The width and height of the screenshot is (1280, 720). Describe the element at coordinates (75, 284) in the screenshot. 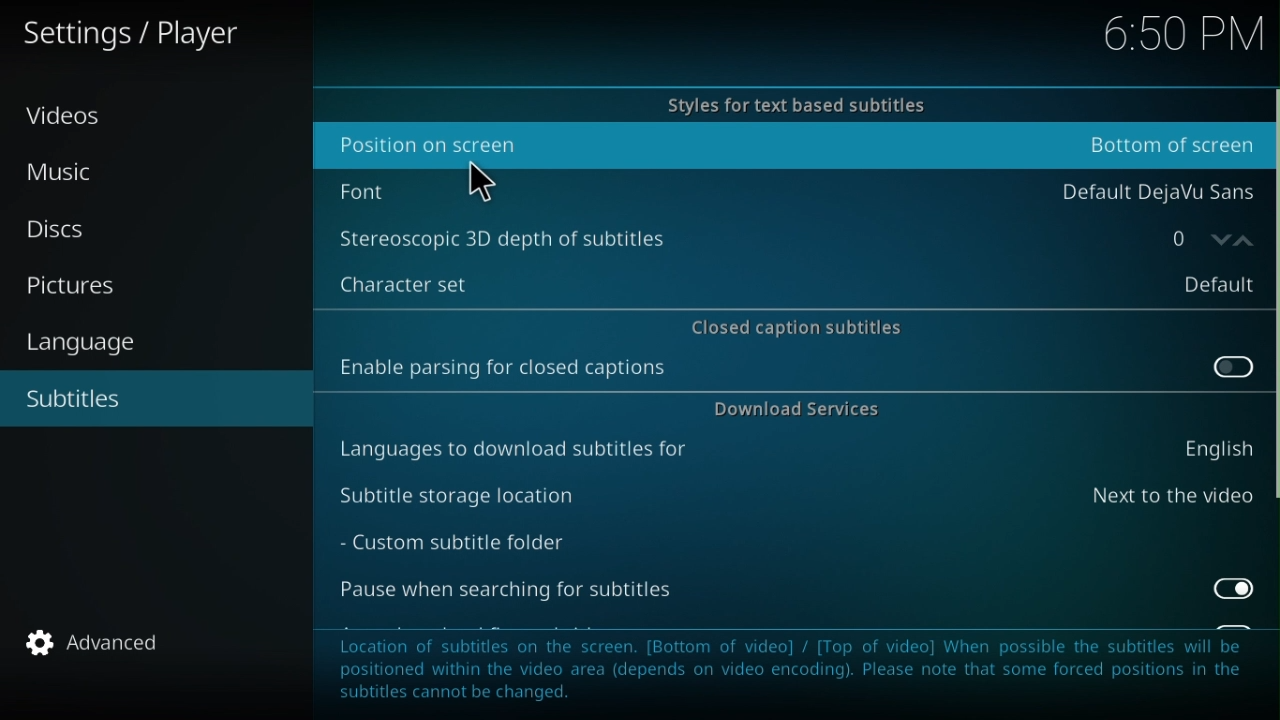

I see `Pictures` at that location.